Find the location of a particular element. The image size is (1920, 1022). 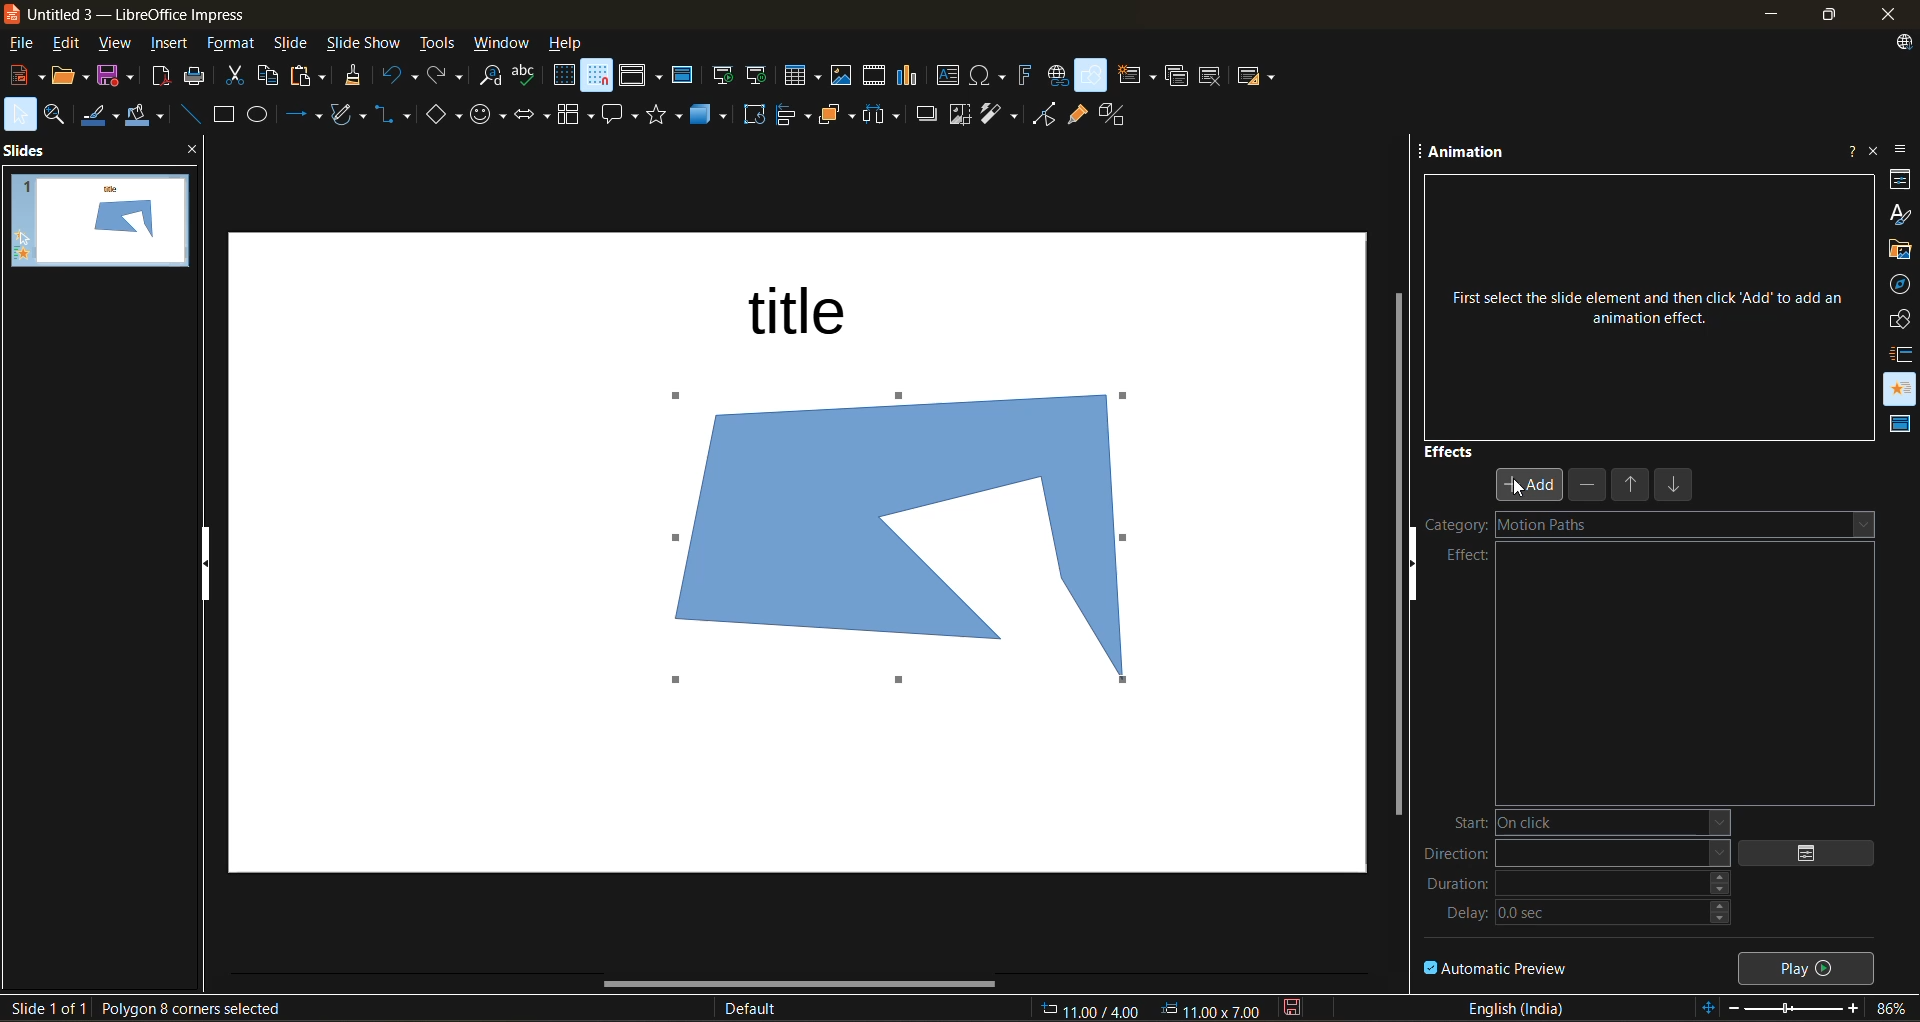

navigator is located at coordinates (1903, 285).